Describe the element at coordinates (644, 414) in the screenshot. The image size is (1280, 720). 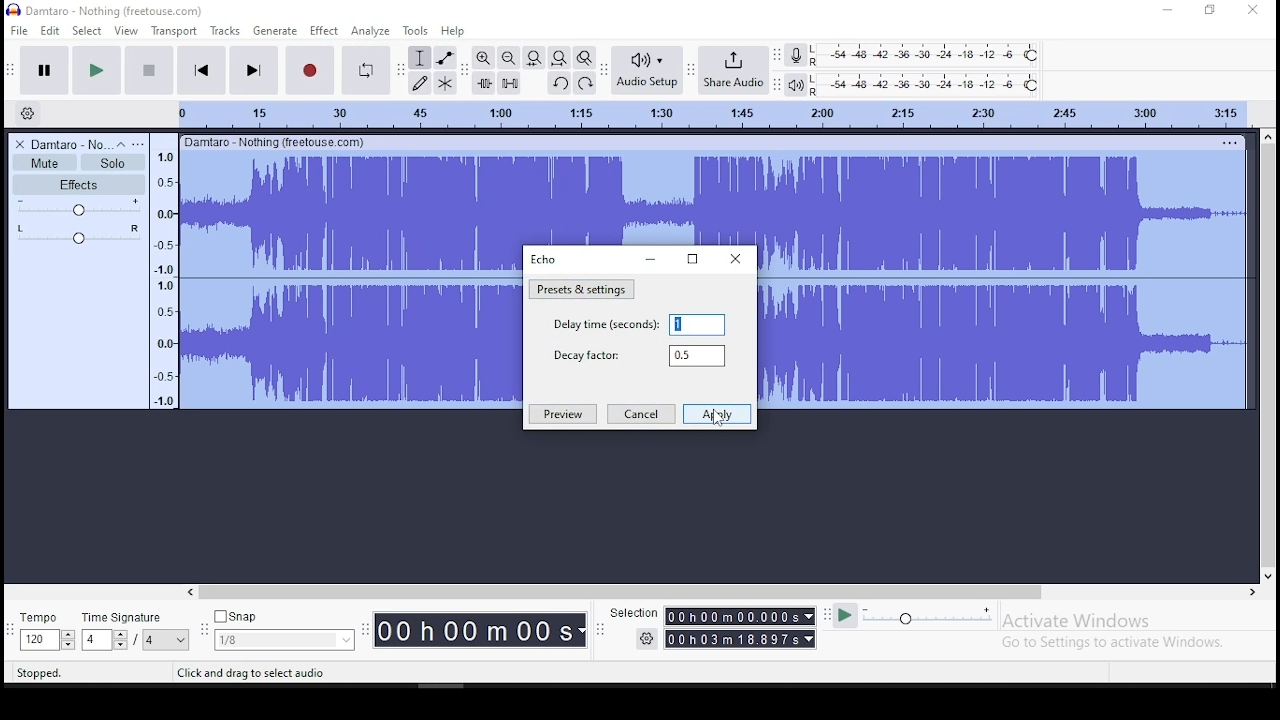
I see `cancel` at that location.